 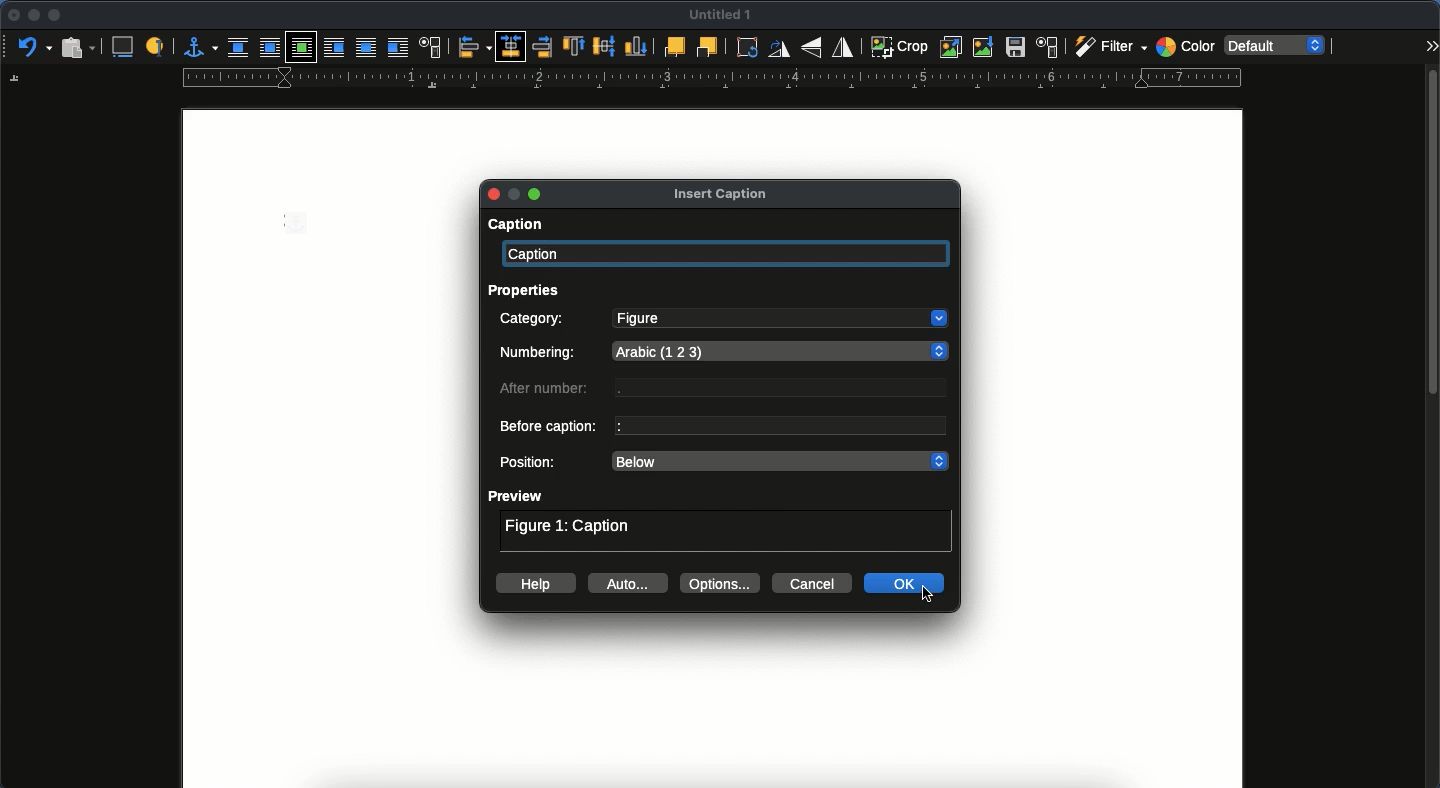 What do you see at coordinates (493, 193) in the screenshot?
I see `Close` at bounding box center [493, 193].